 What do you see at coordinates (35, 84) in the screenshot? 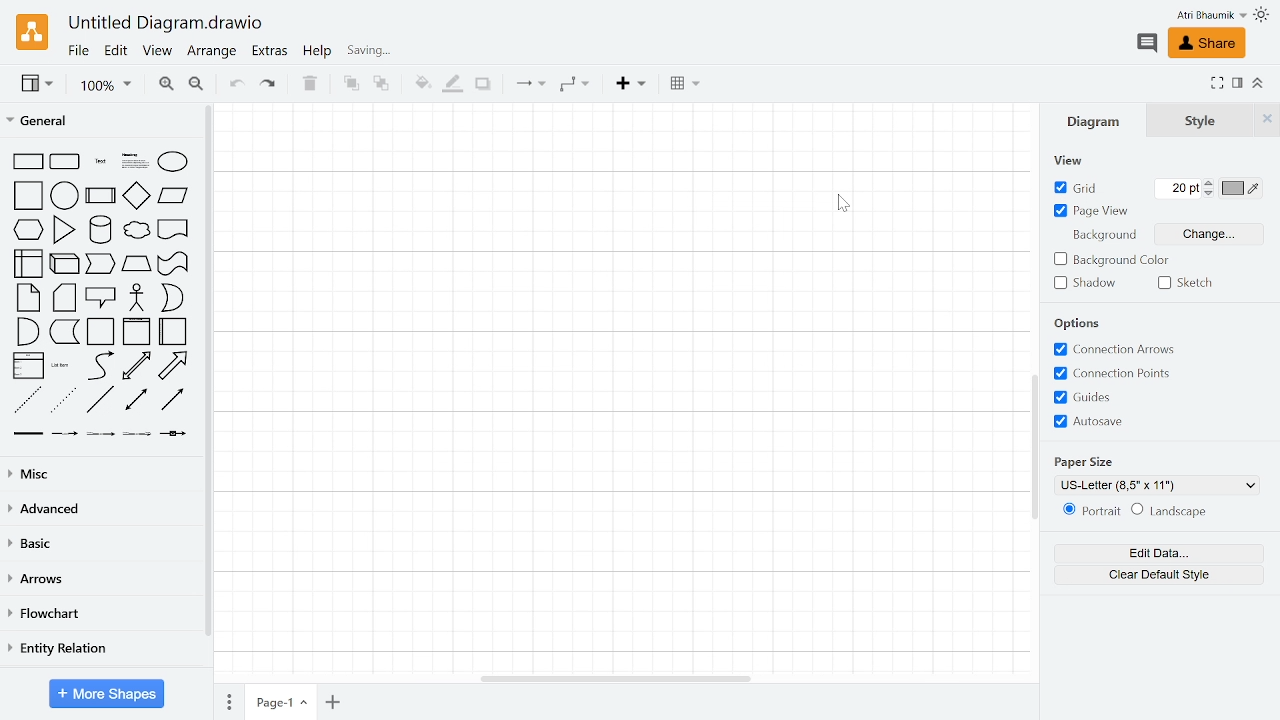
I see `View` at bounding box center [35, 84].